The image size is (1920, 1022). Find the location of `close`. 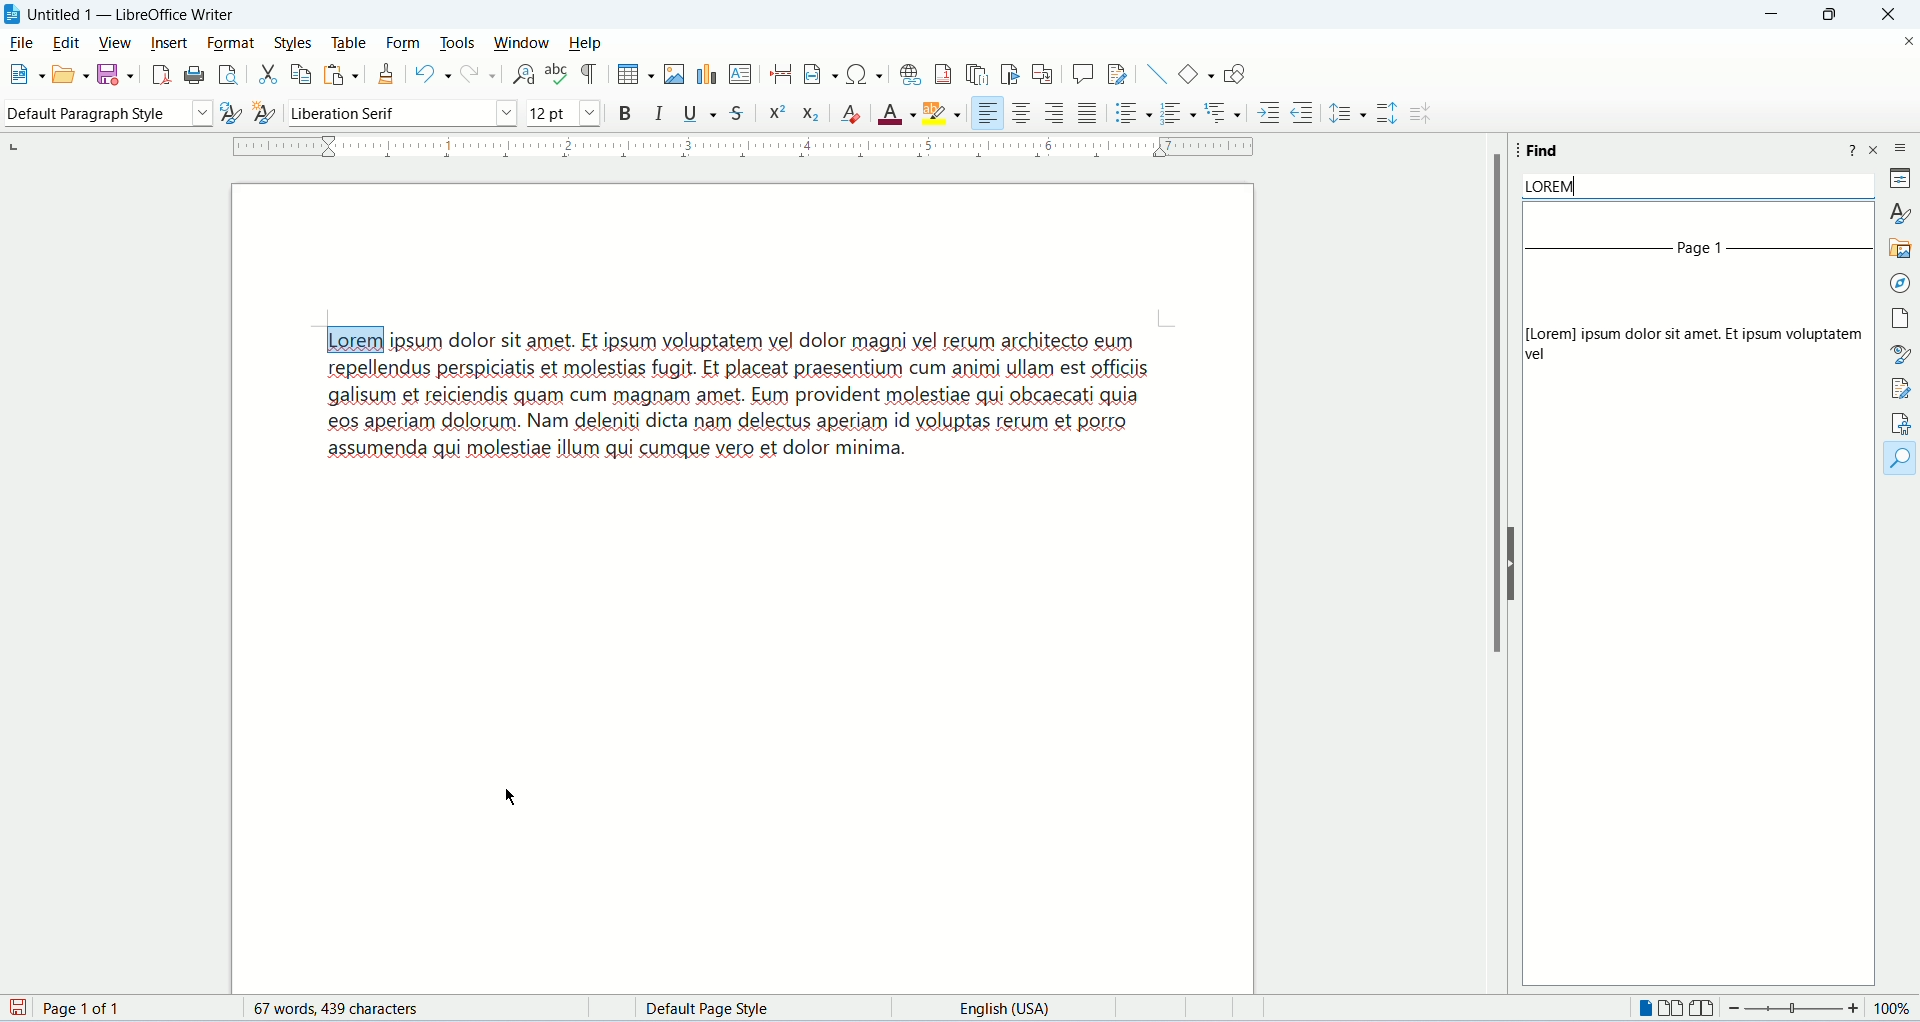

close is located at coordinates (1904, 45).